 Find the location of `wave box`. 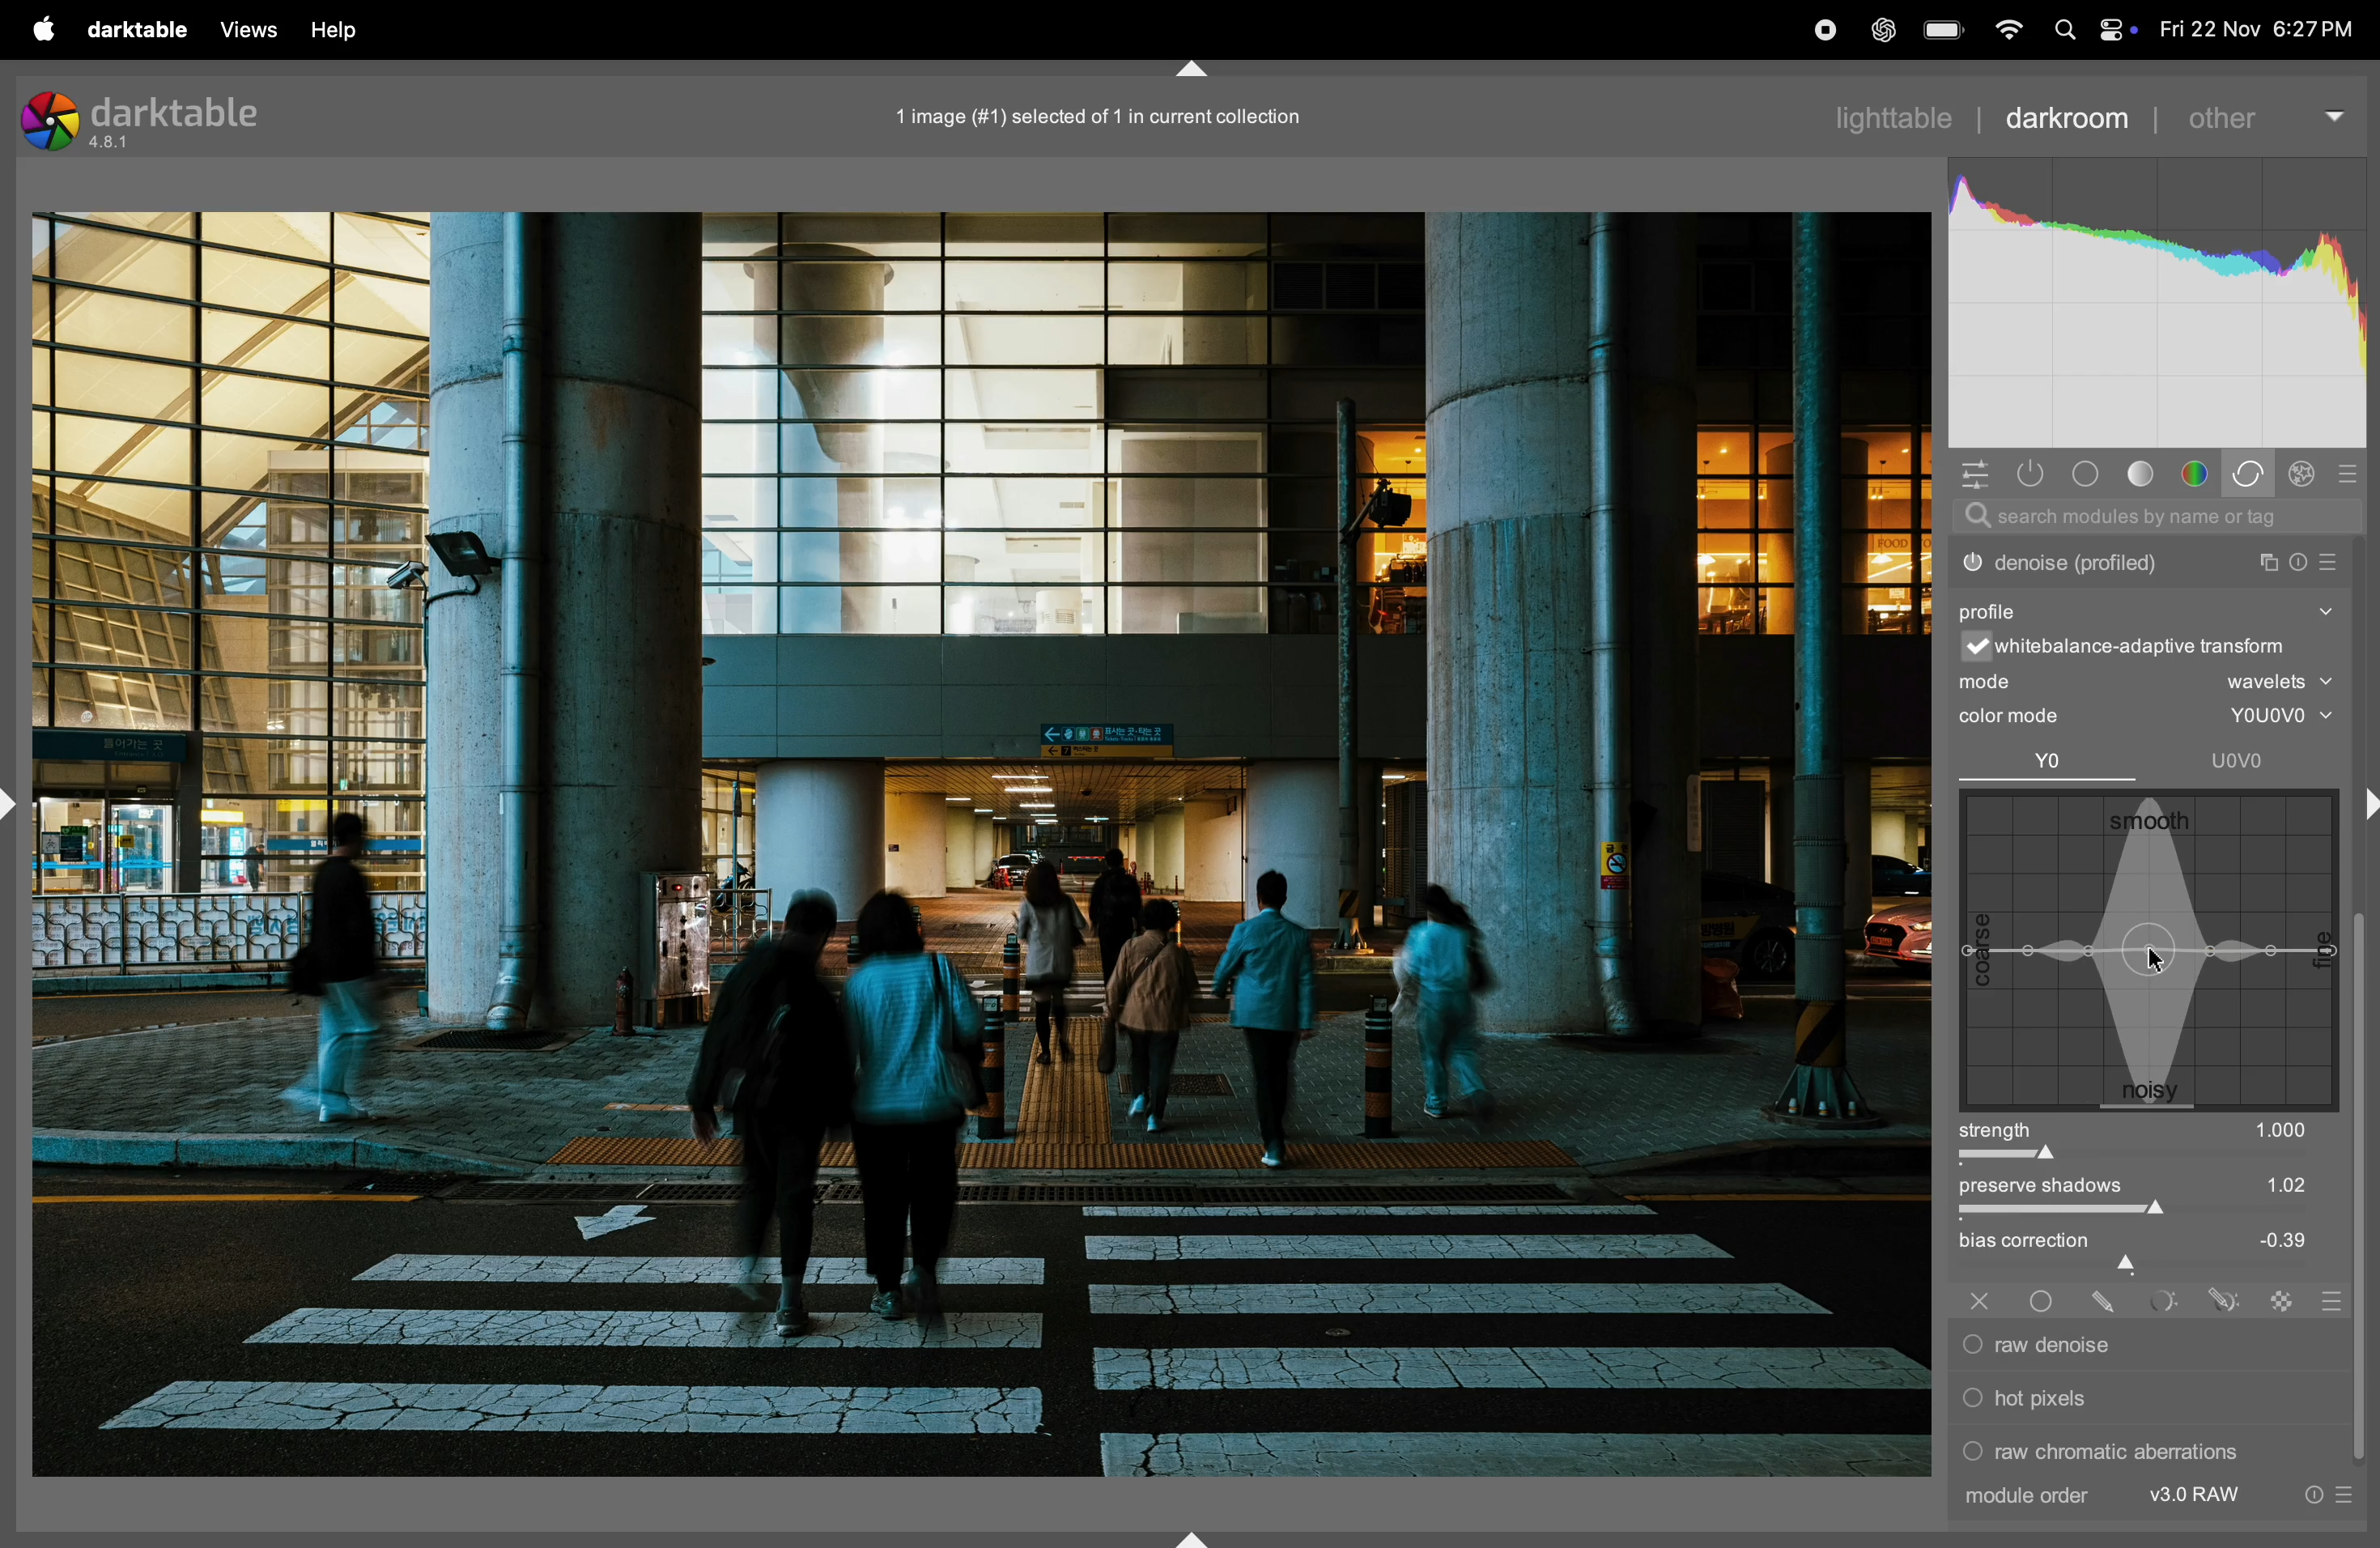

wave box is located at coordinates (2148, 948).